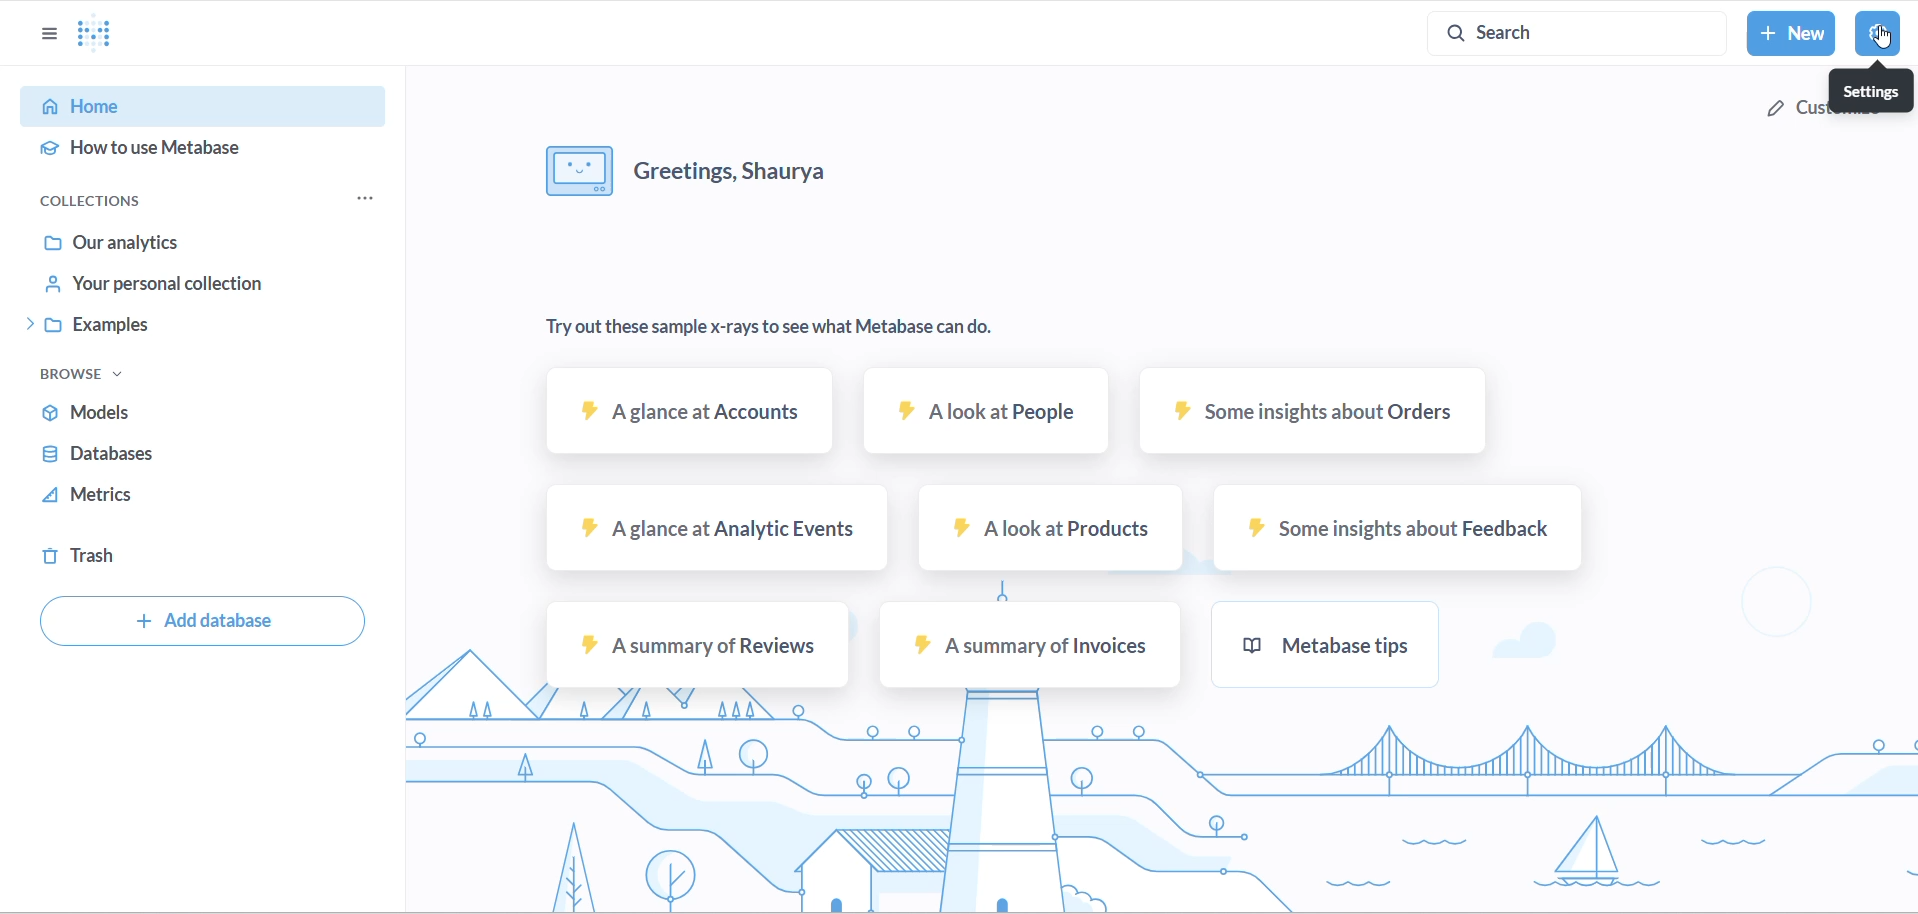  Describe the element at coordinates (747, 166) in the screenshot. I see `greeting, shaurya` at that location.